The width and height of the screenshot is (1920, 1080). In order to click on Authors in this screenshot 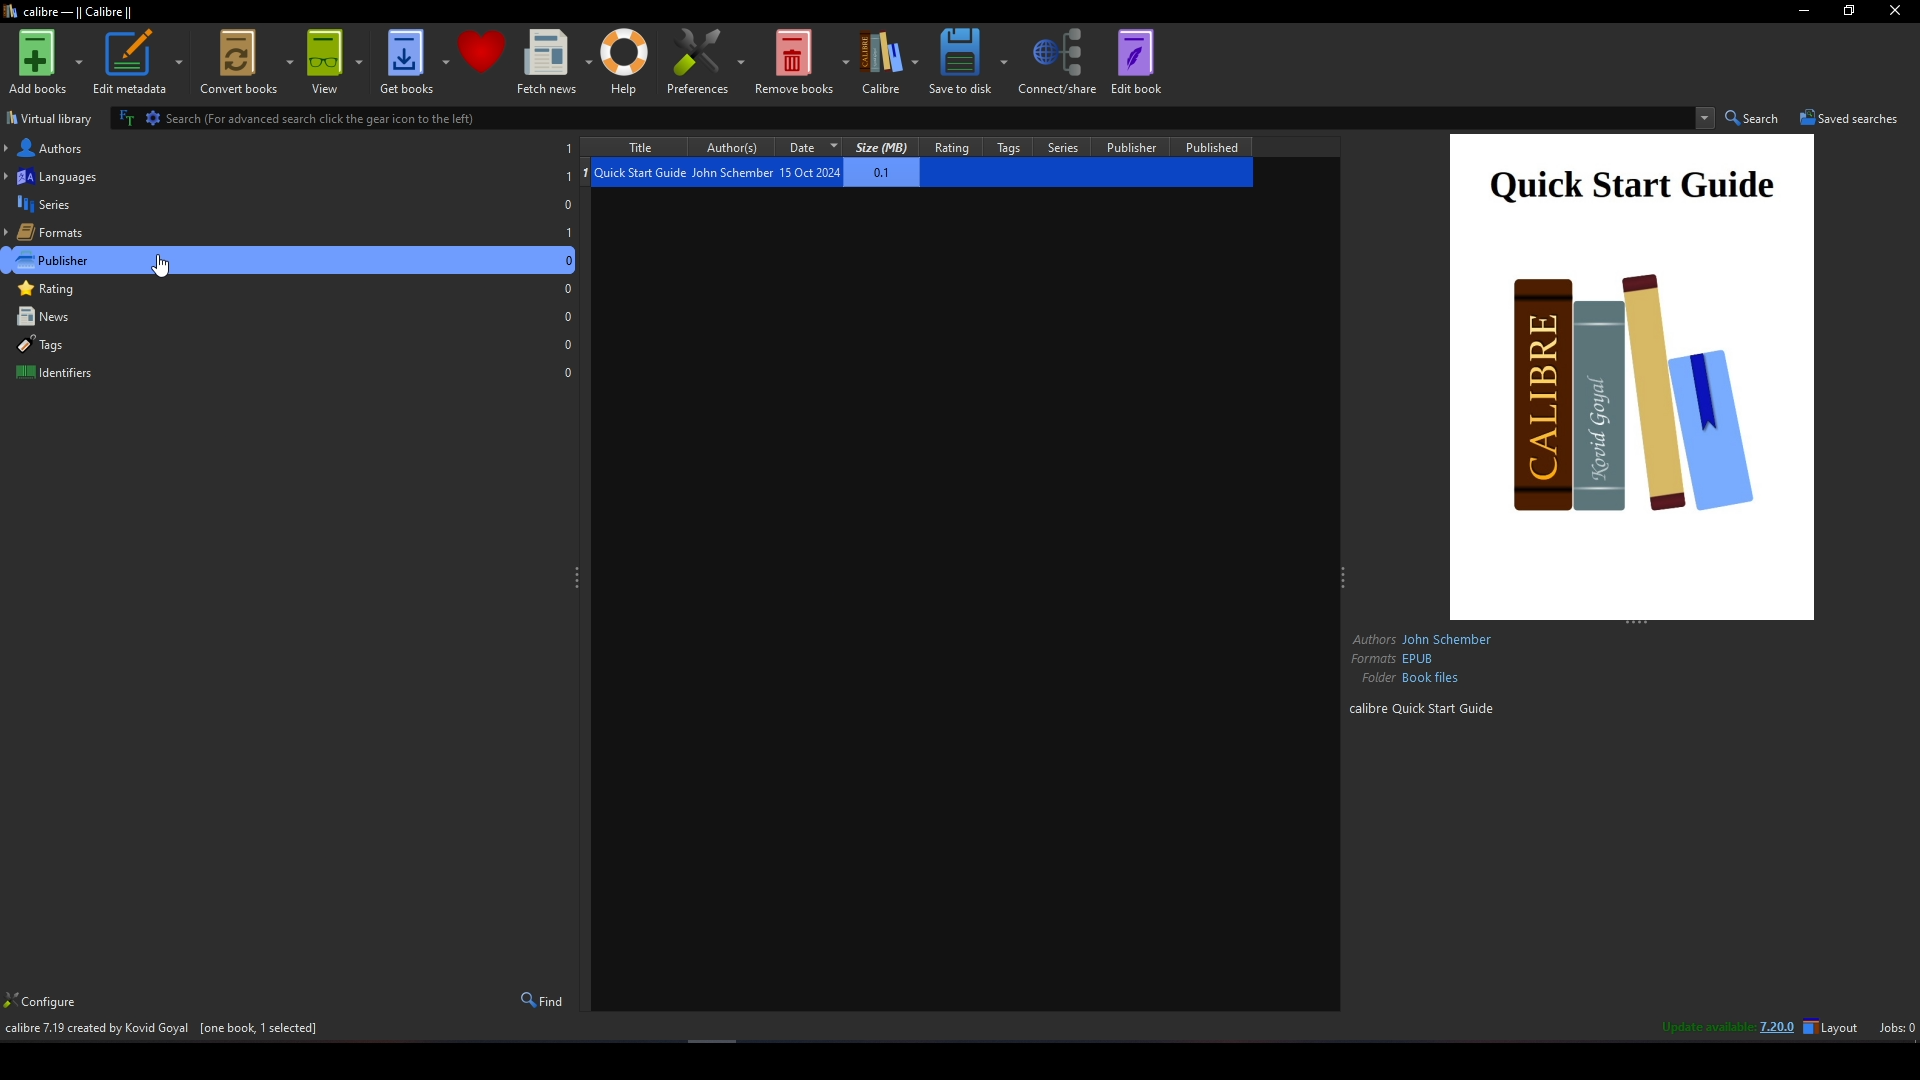, I will do `click(740, 147)`.